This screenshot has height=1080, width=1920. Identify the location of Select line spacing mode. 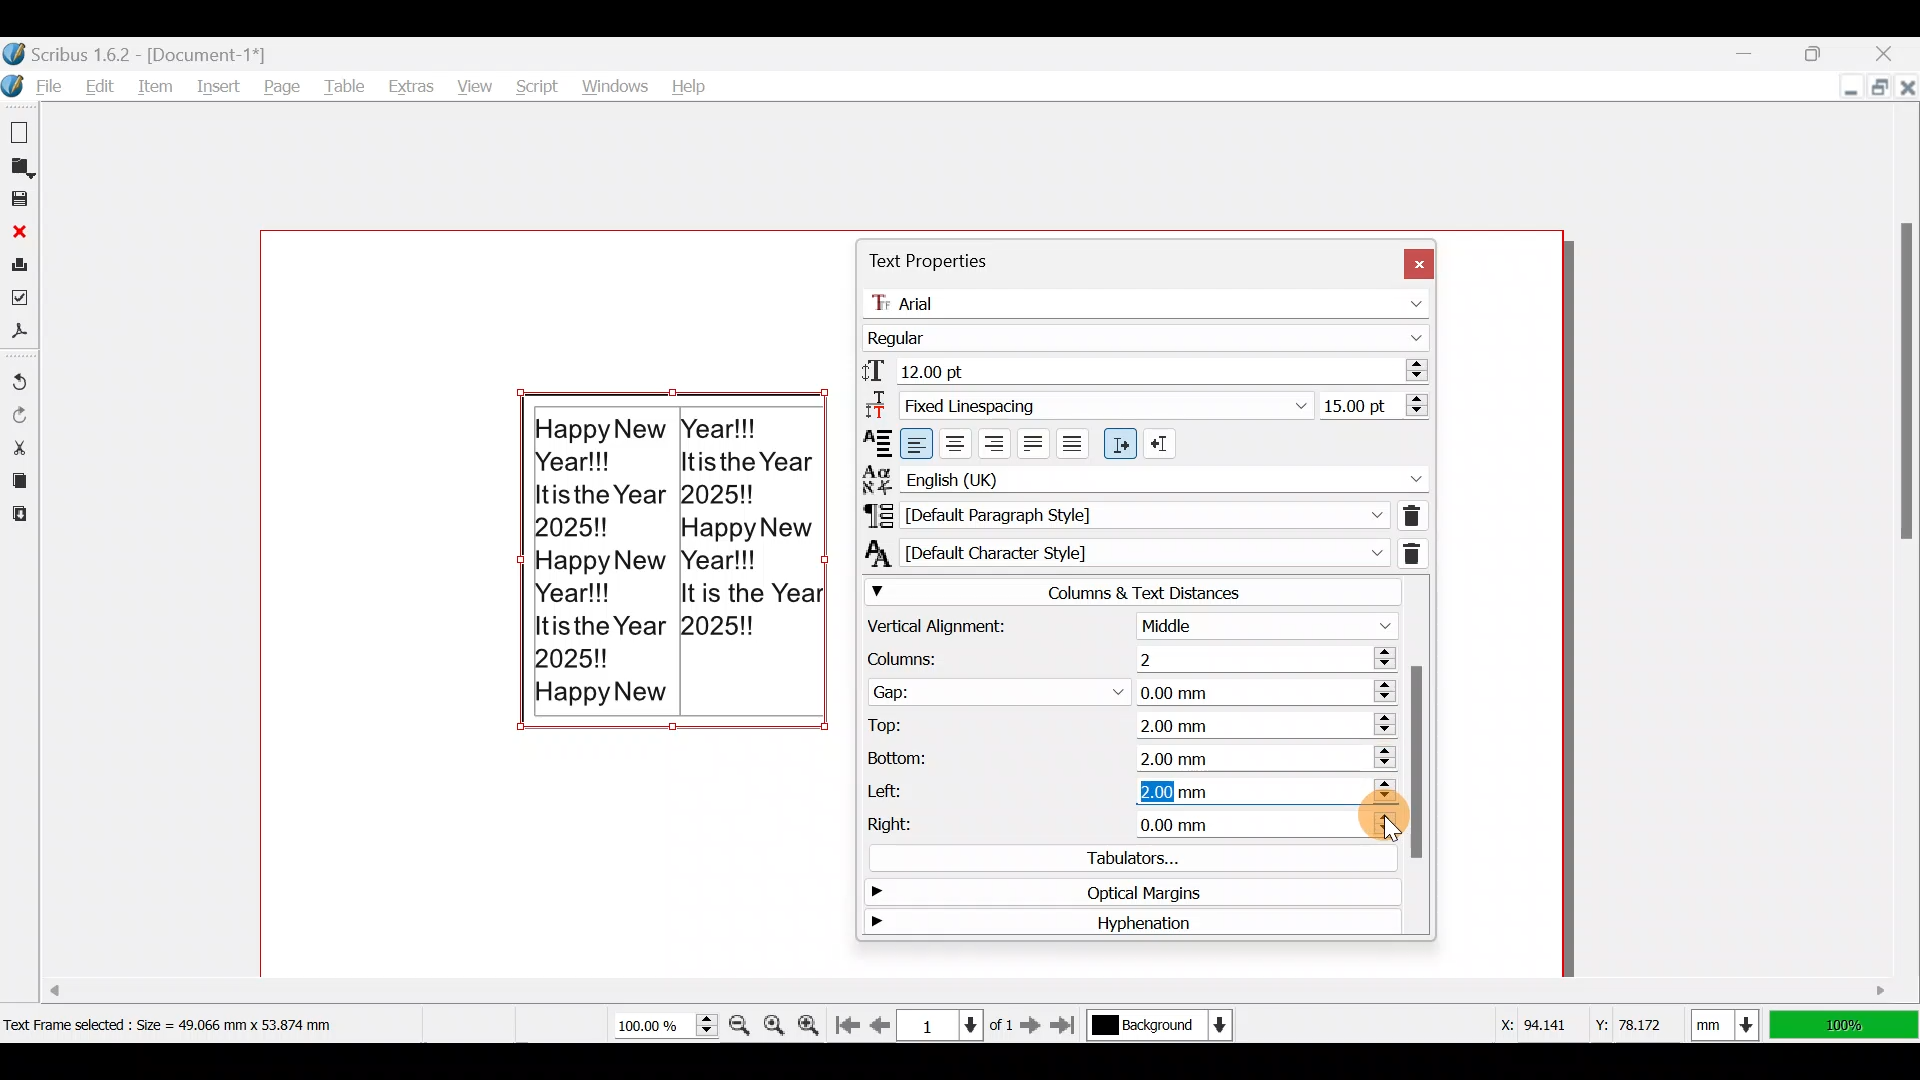
(1086, 403).